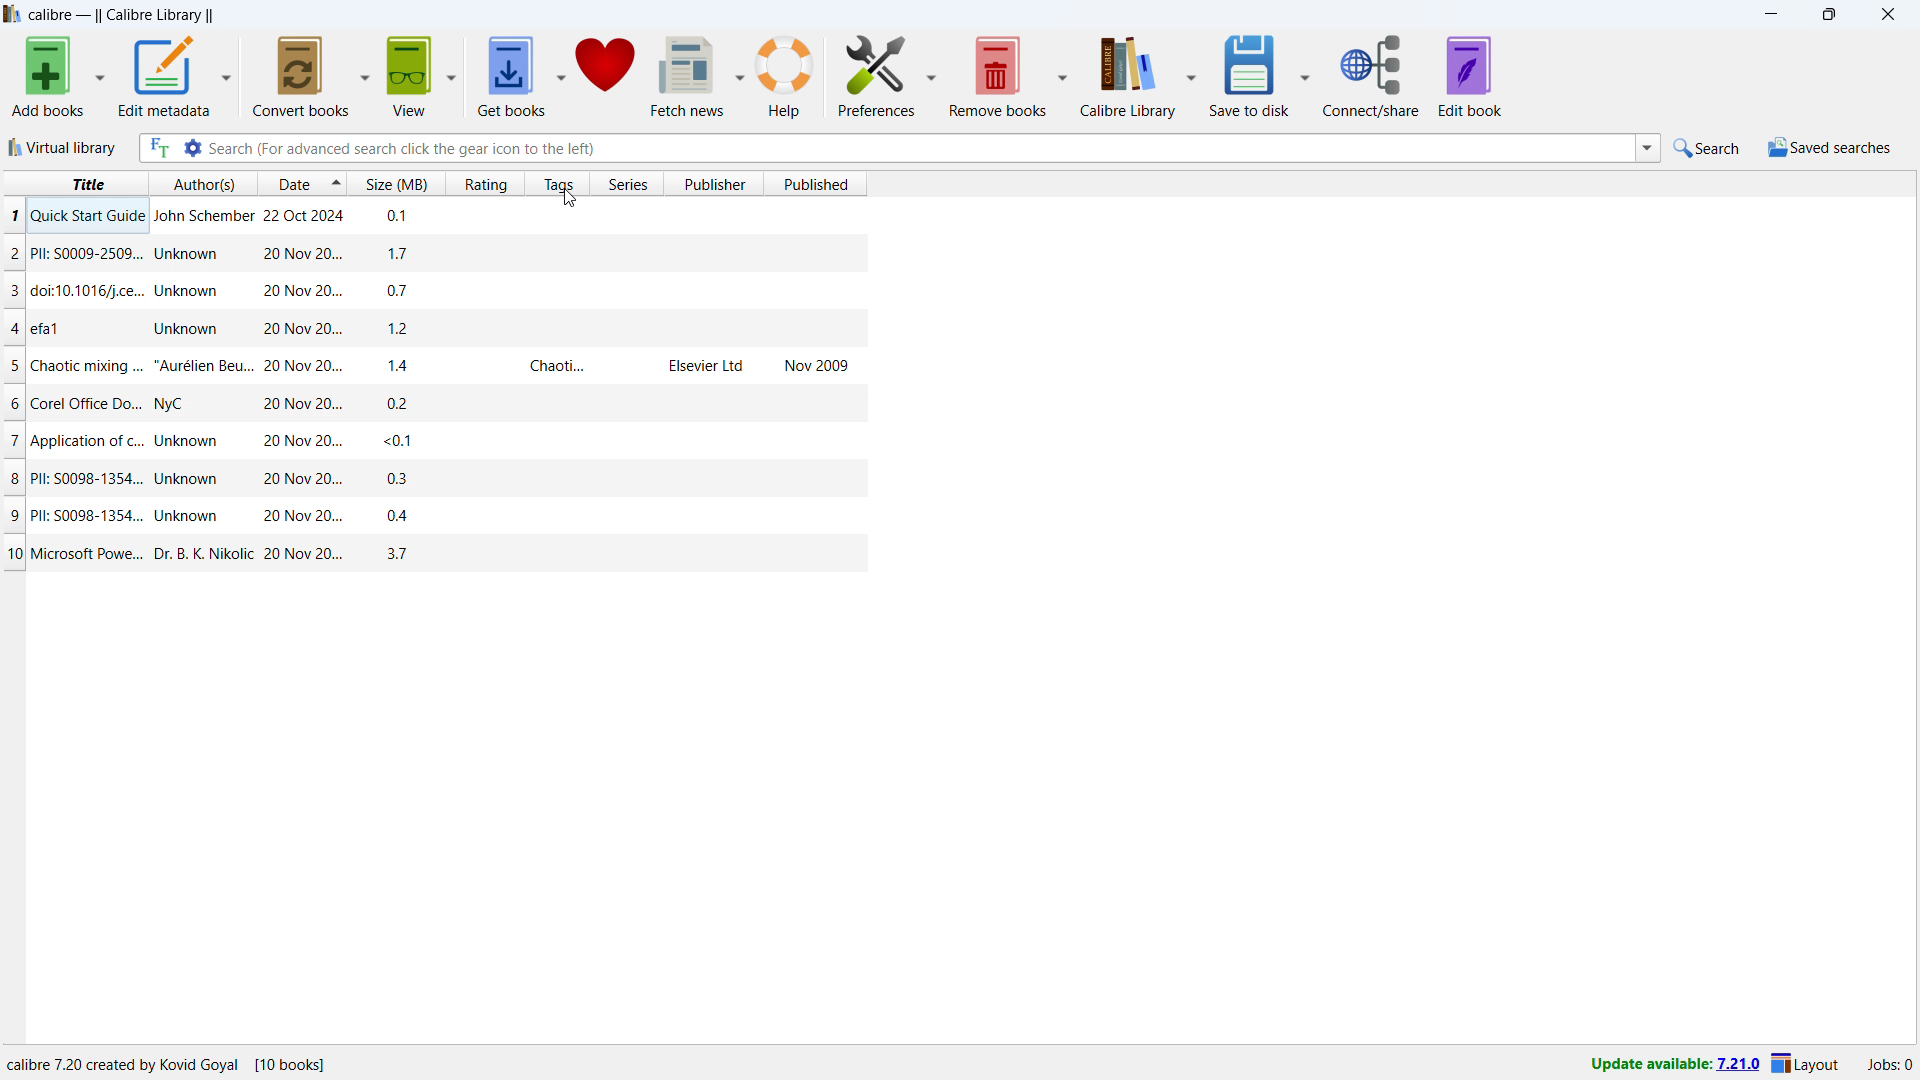 Image resolution: width=1920 pixels, height=1080 pixels. I want to click on sort by size, so click(400, 183).